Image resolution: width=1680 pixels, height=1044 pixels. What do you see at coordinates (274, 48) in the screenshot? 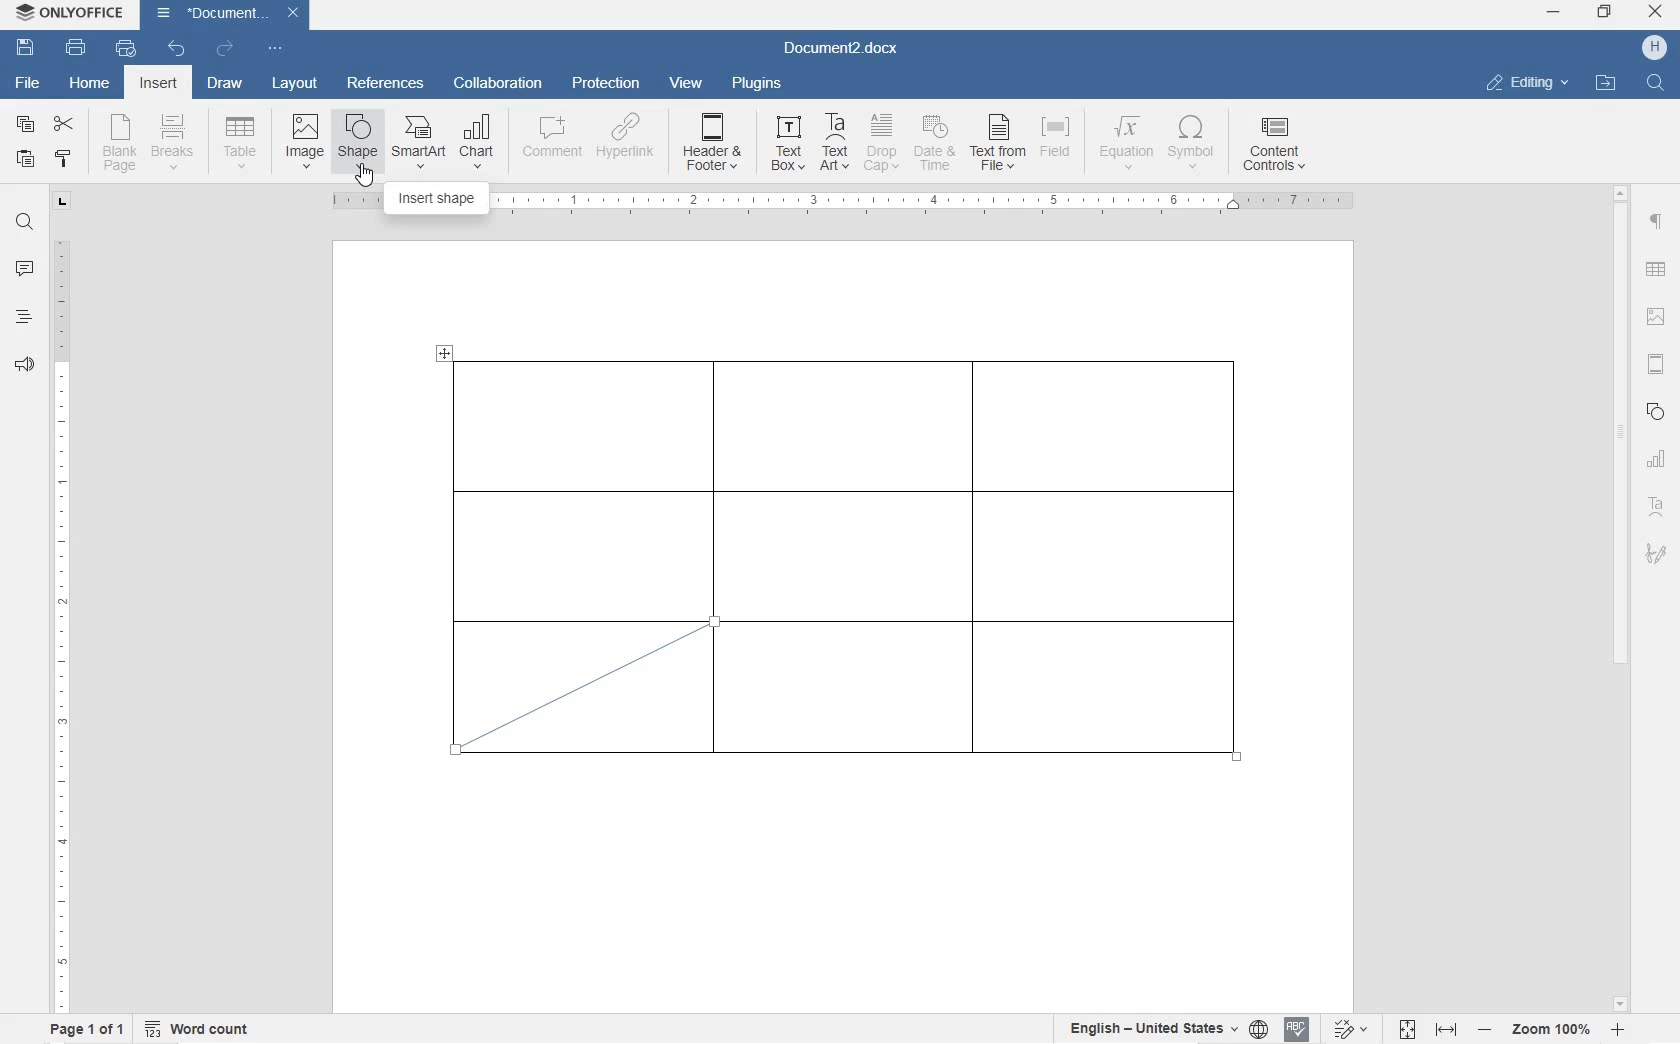
I see `customize quick access toolbar` at bounding box center [274, 48].